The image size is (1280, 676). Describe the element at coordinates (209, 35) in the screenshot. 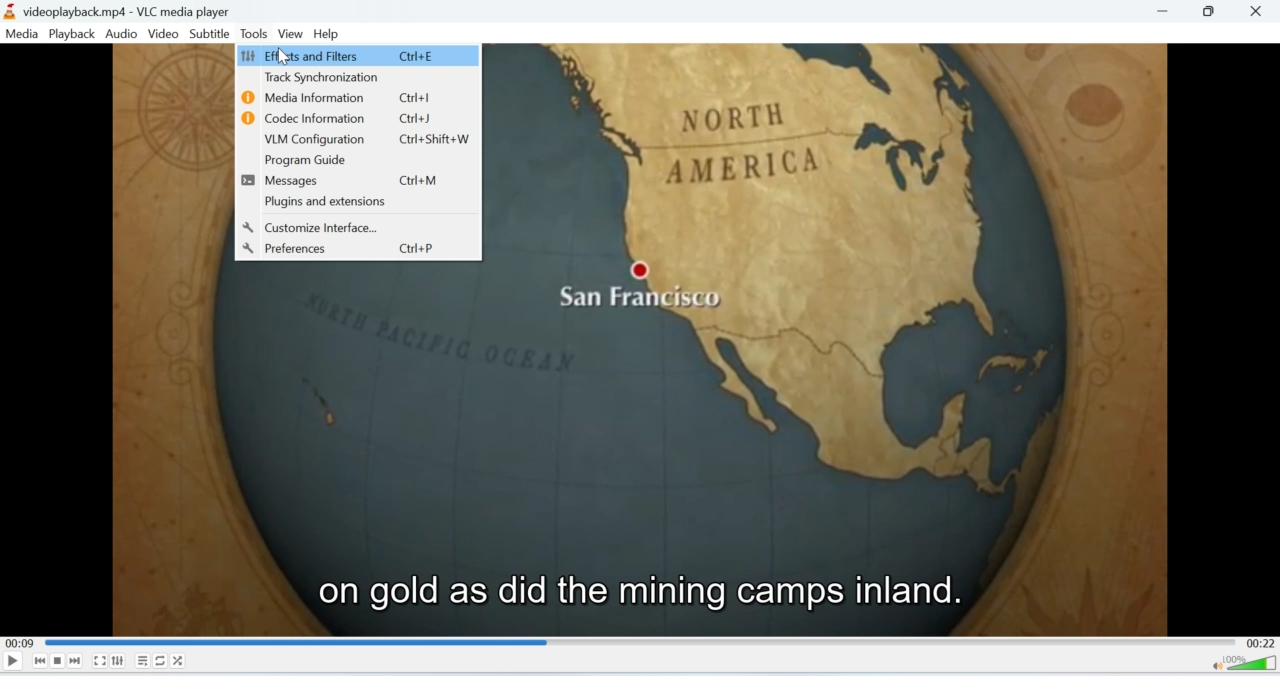

I see `Subtitle` at that location.